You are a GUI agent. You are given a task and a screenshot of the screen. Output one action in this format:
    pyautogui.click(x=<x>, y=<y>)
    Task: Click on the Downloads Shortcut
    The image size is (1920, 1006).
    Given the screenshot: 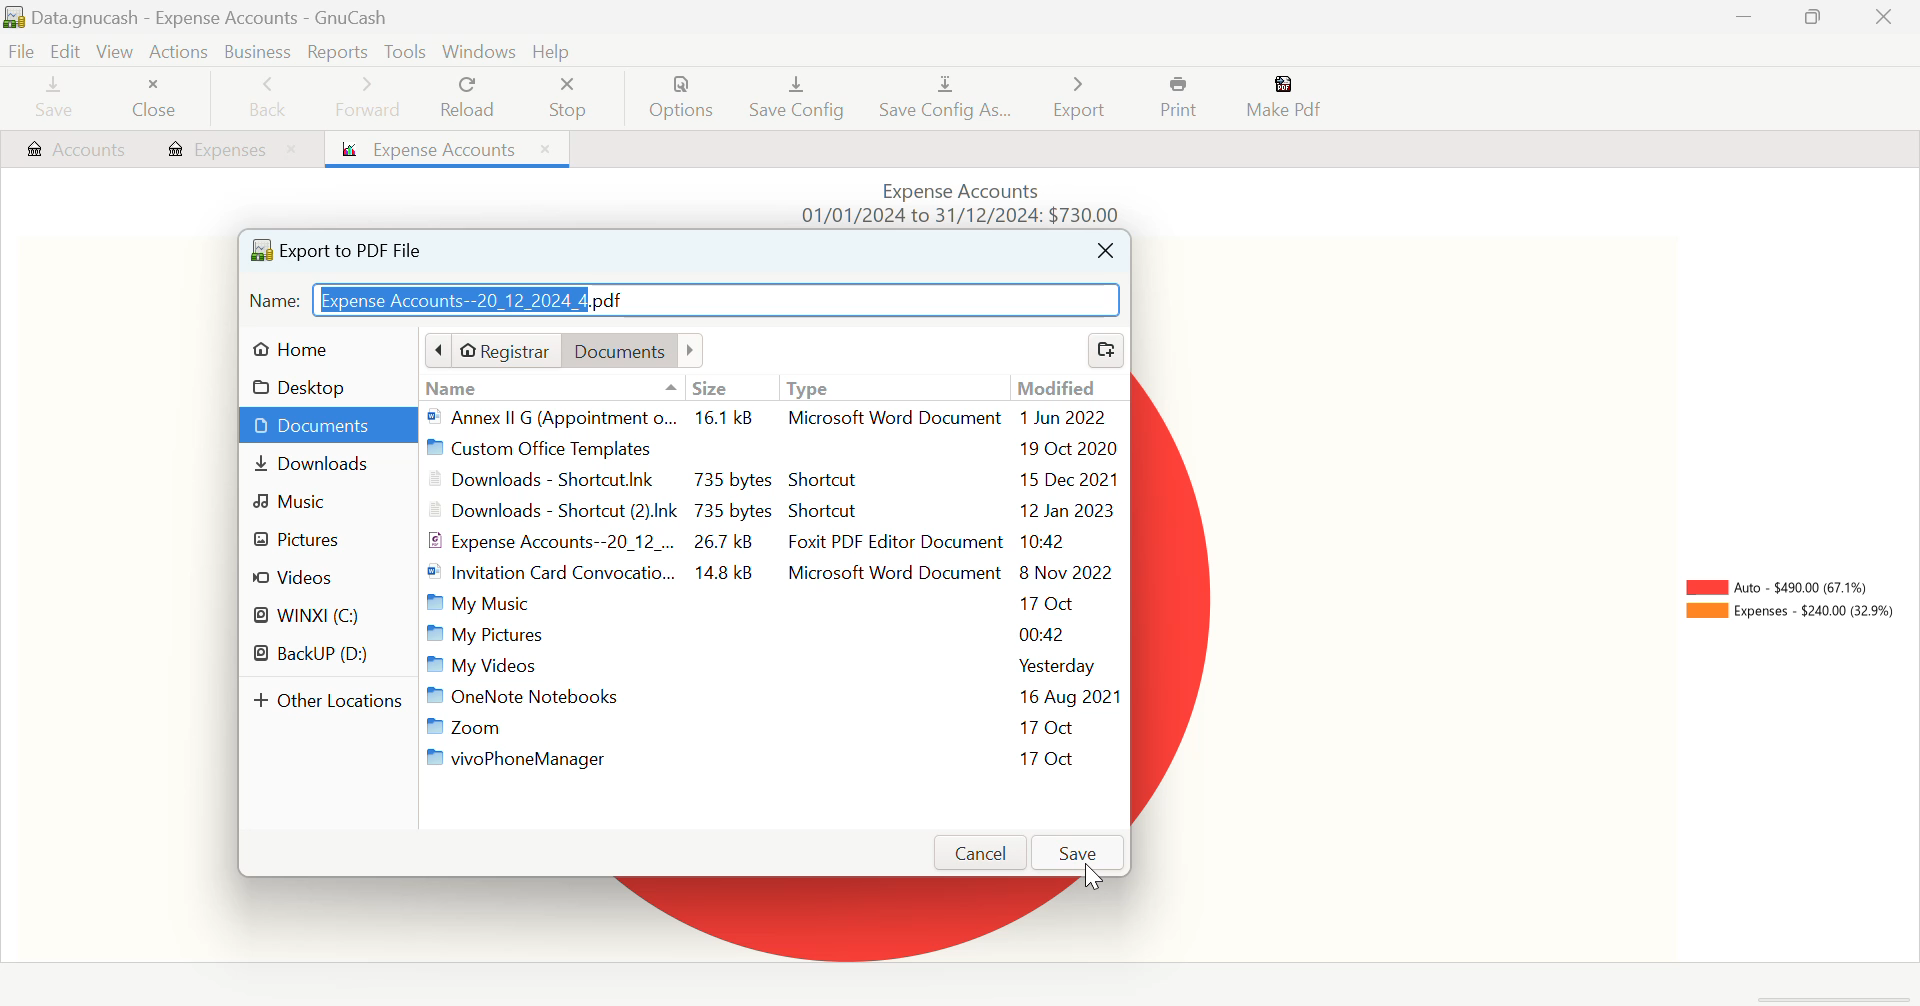 What is the action you would take?
    pyautogui.click(x=774, y=479)
    